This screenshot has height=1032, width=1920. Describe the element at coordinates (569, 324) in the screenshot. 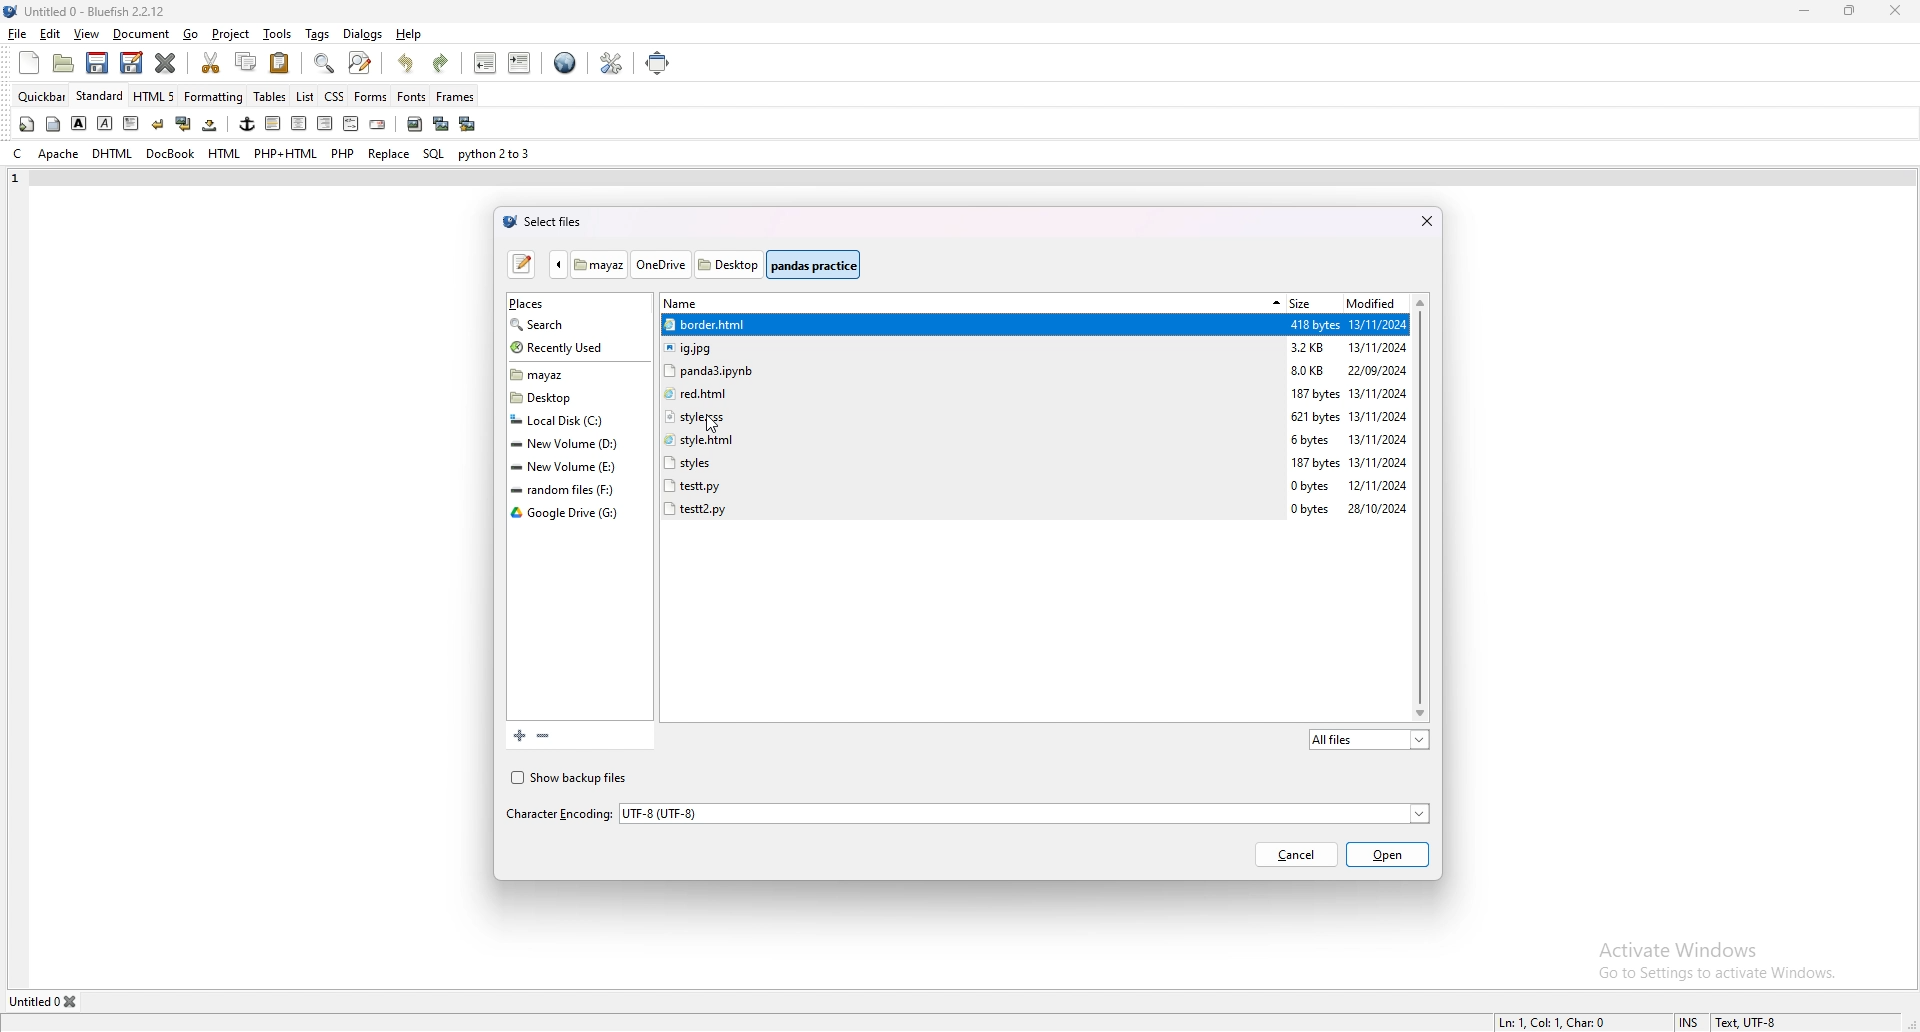

I see `search` at that location.